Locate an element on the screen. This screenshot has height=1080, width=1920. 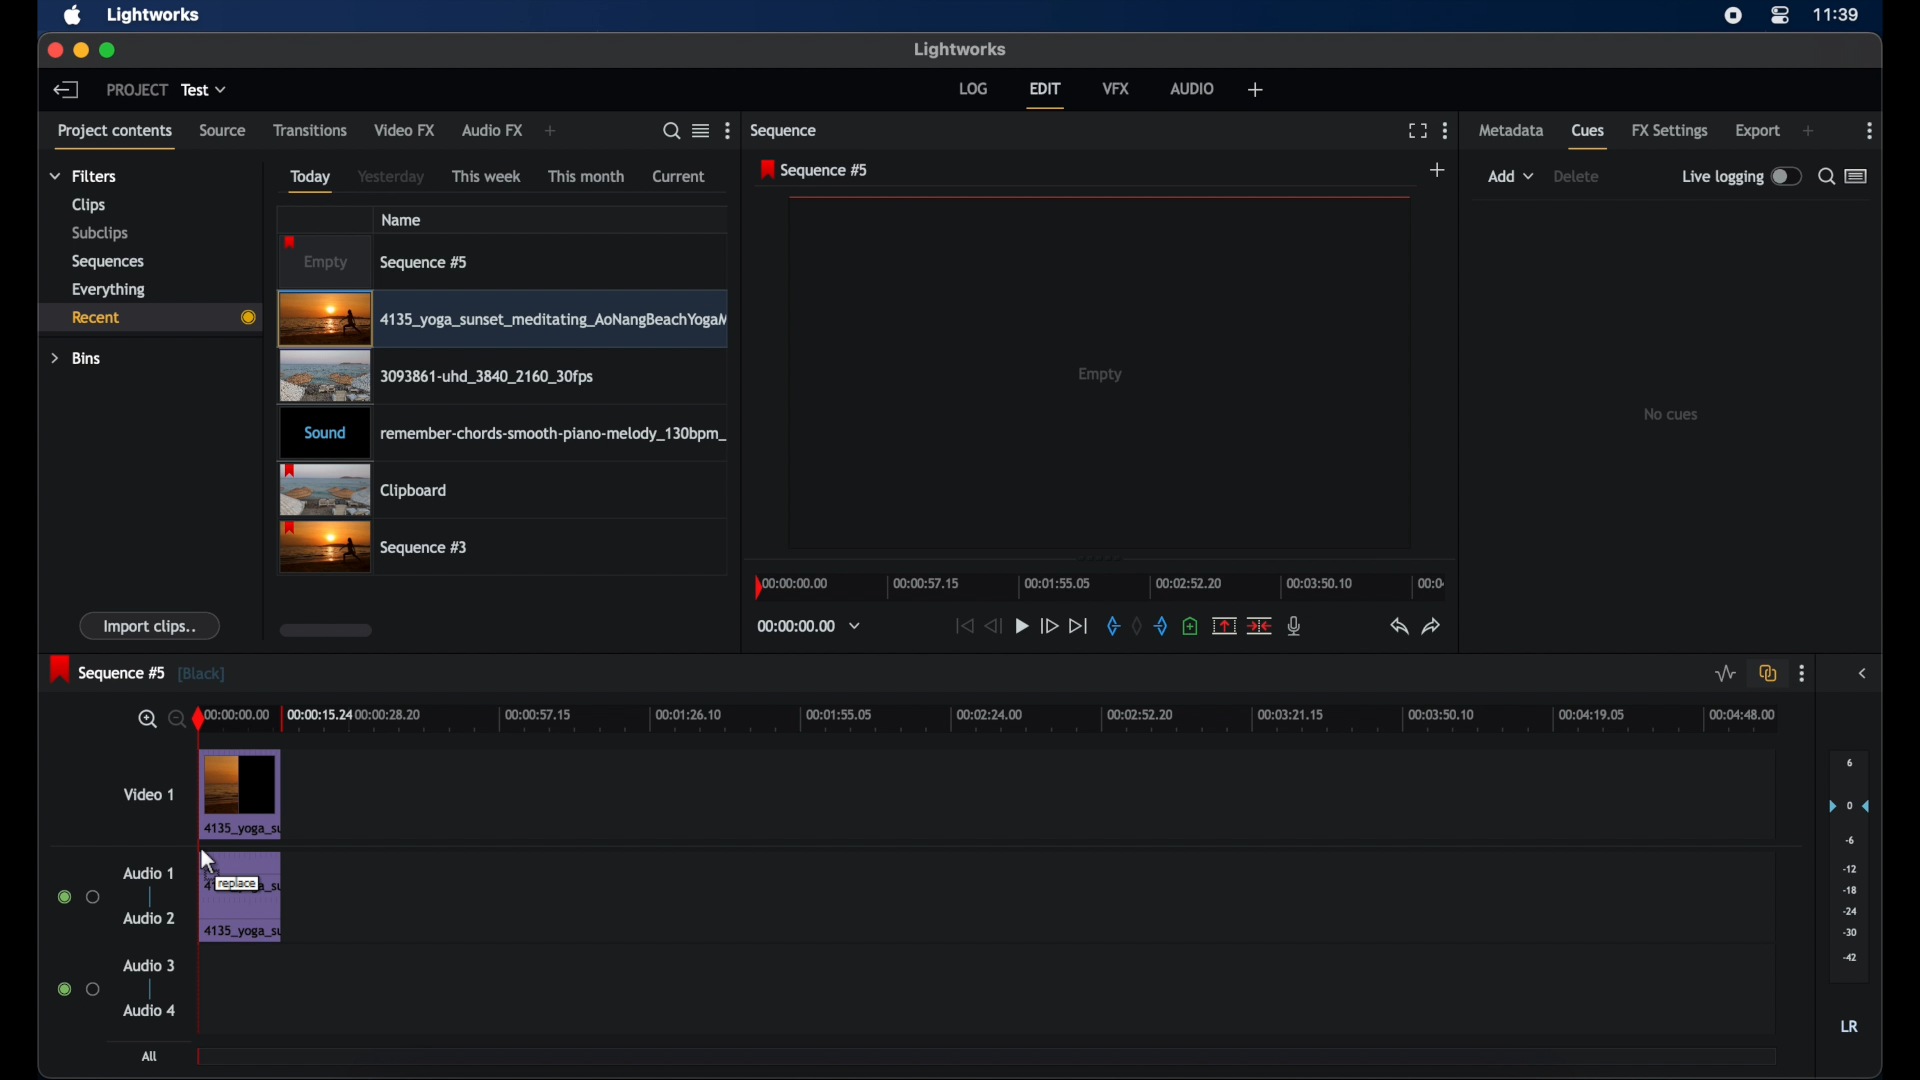
zoom is located at coordinates (158, 720).